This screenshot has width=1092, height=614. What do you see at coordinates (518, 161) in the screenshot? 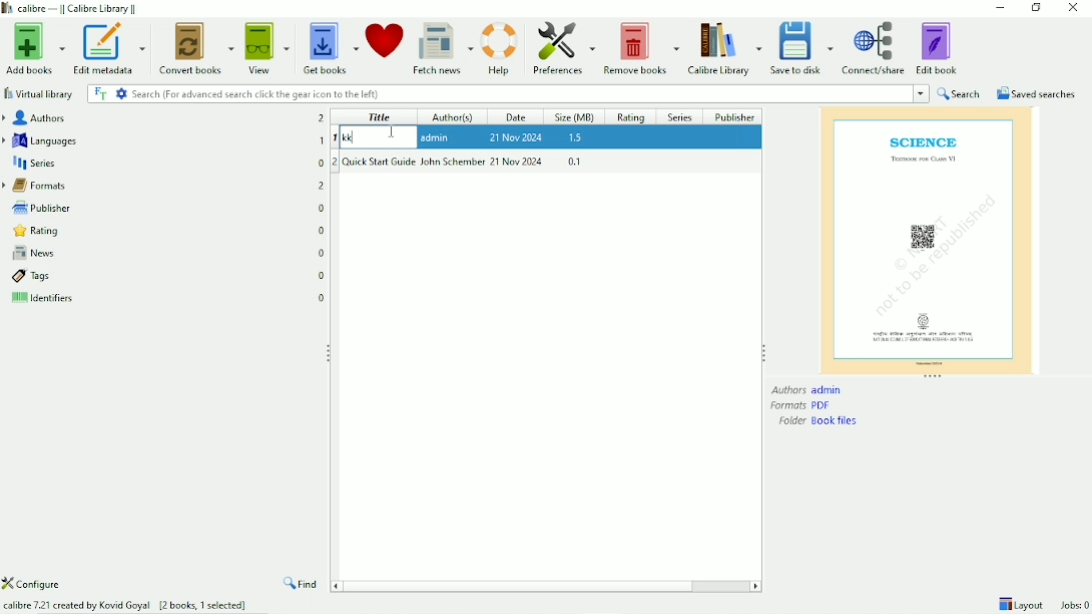
I see `21 Nov 2024` at bounding box center [518, 161].